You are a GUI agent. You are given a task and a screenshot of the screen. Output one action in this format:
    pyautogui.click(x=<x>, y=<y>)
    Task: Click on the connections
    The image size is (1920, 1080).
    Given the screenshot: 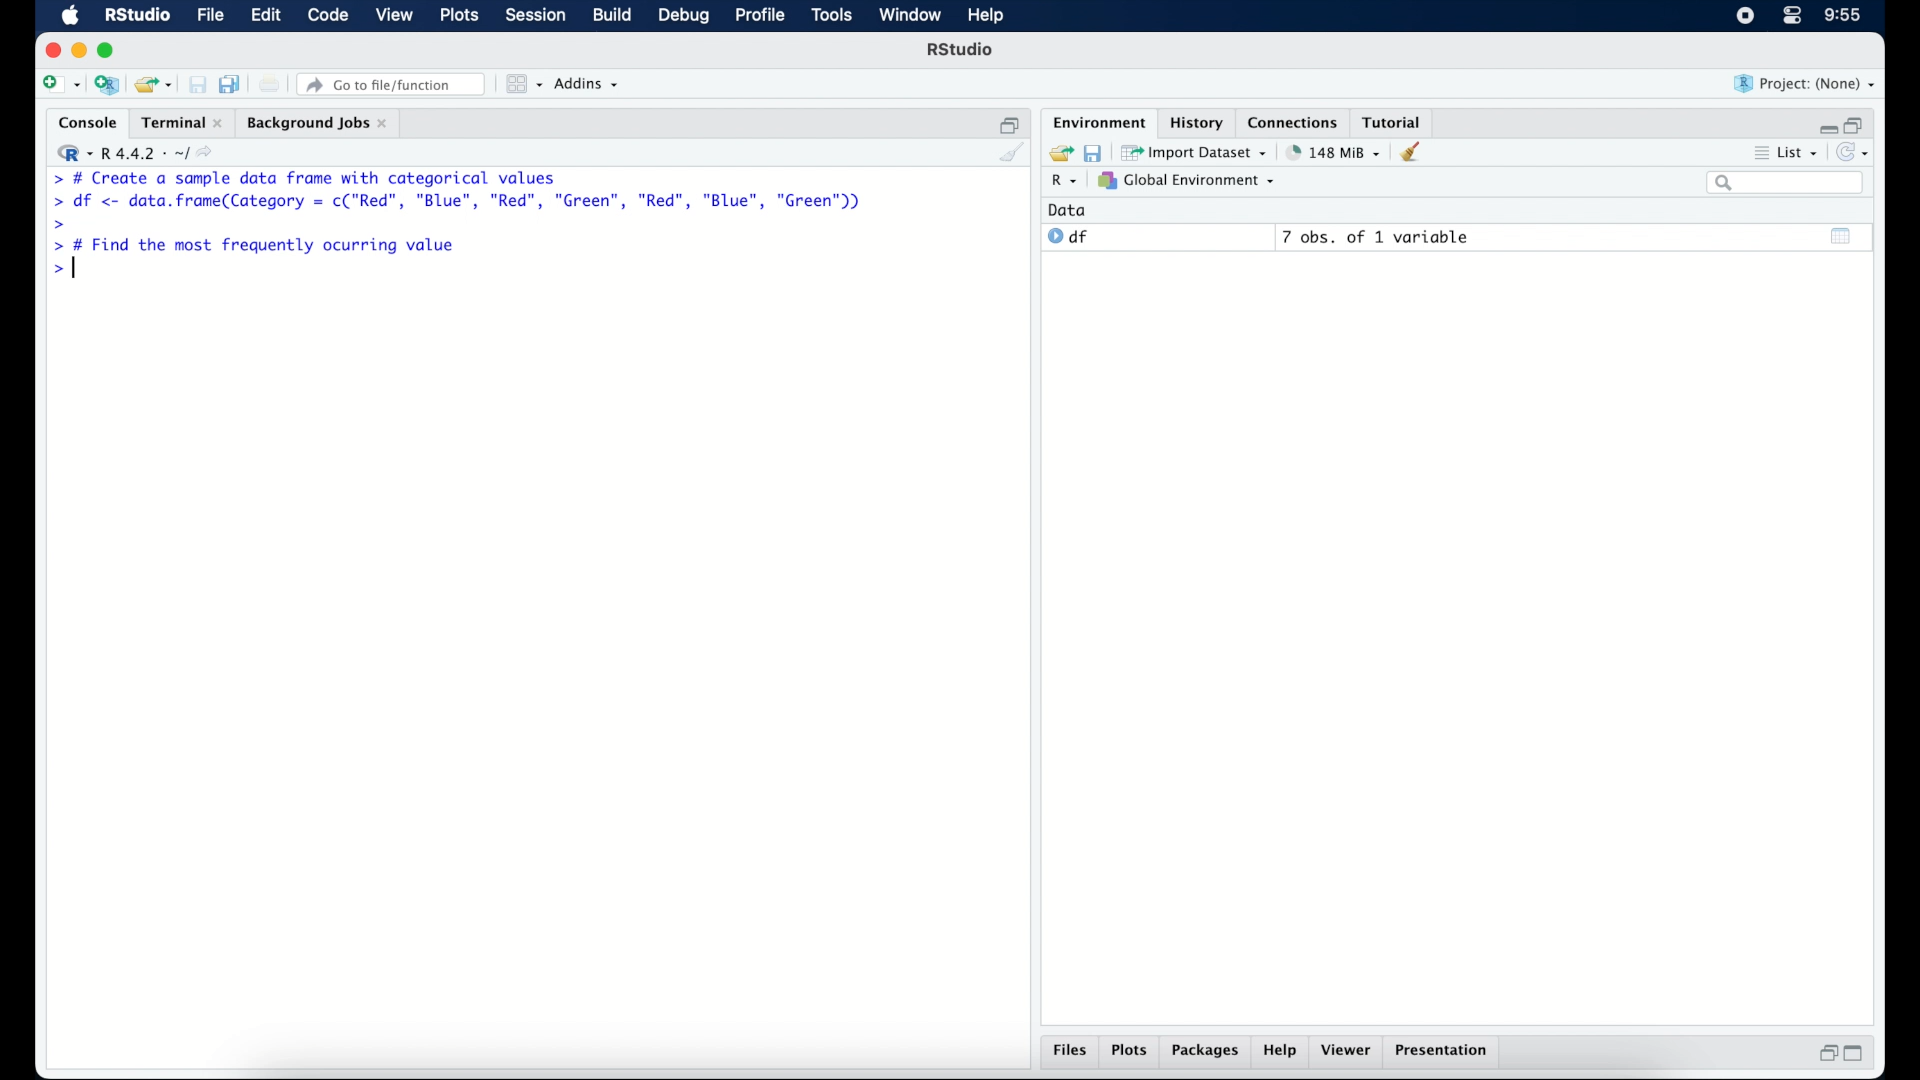 What is the action you would take?
    pyautogui.click(x=1295, y=121)
    